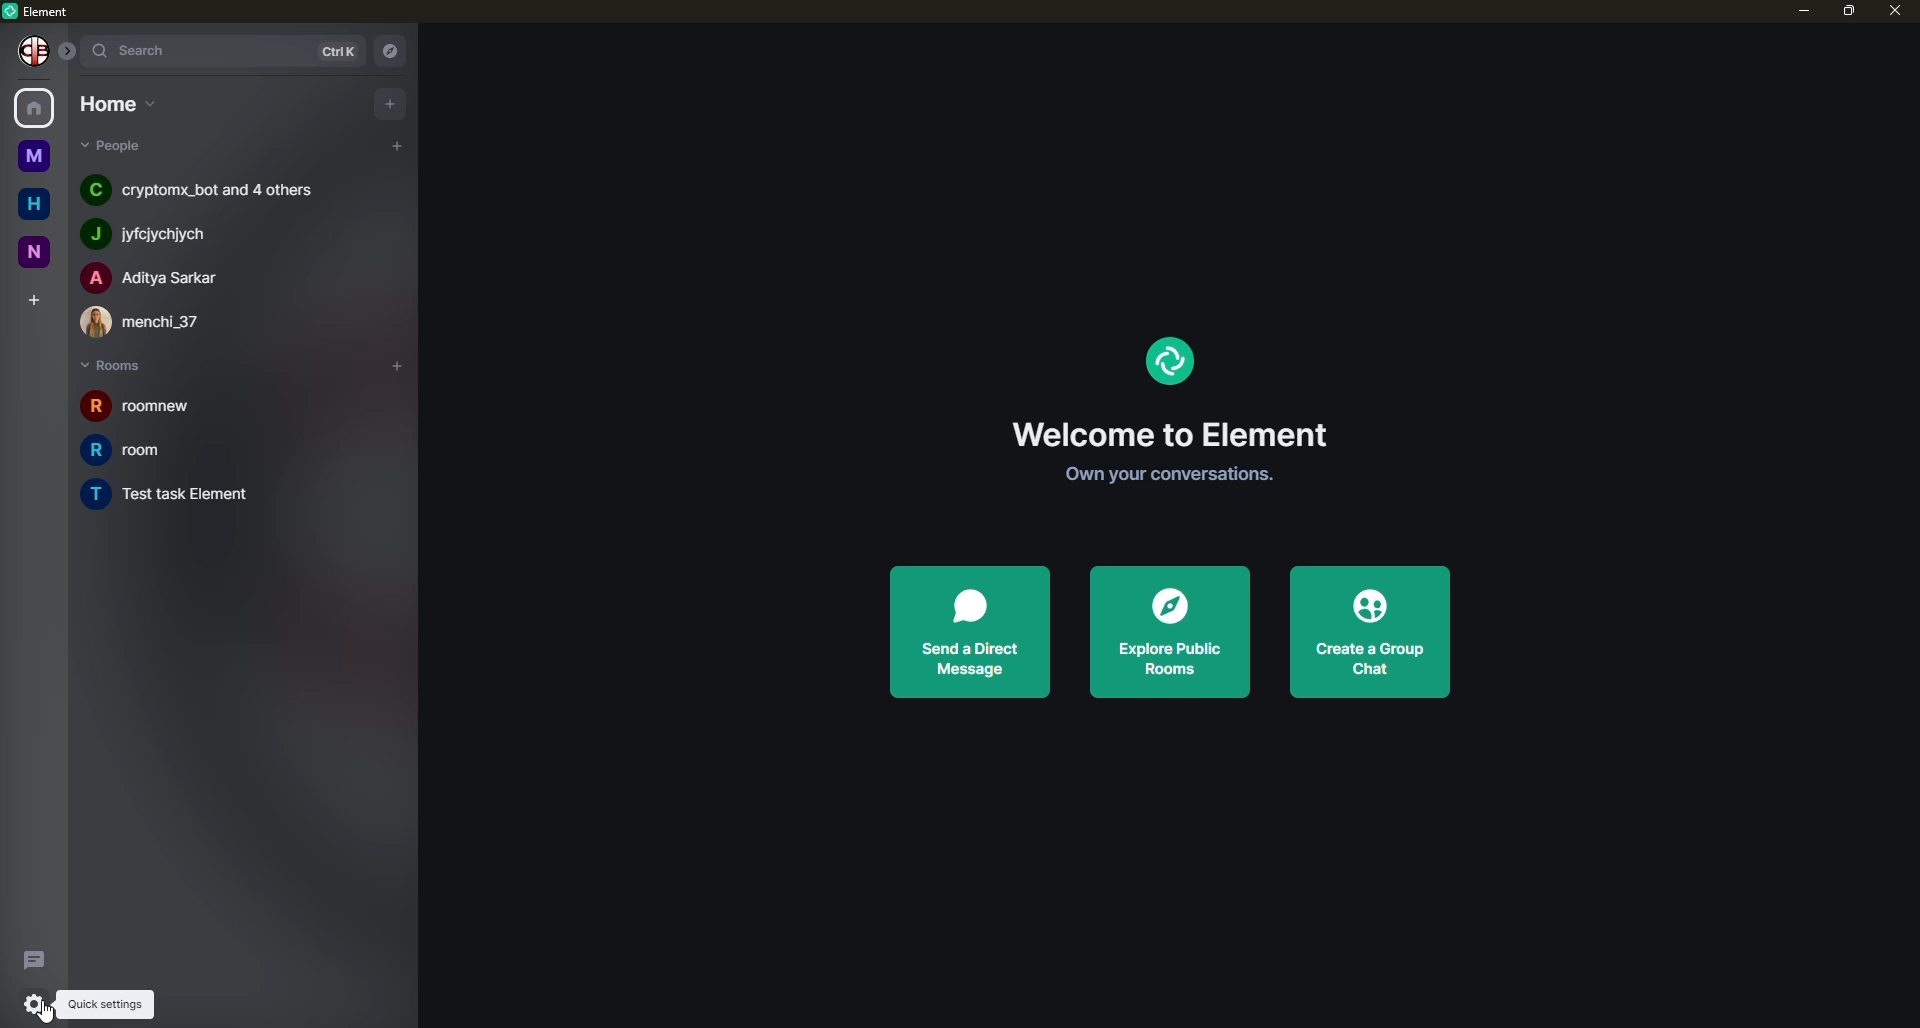 The height and width of the screenshot is (1028, 1920). Describe the element at coordinates (394, 143) in the screenshot. I see `add` at that location.